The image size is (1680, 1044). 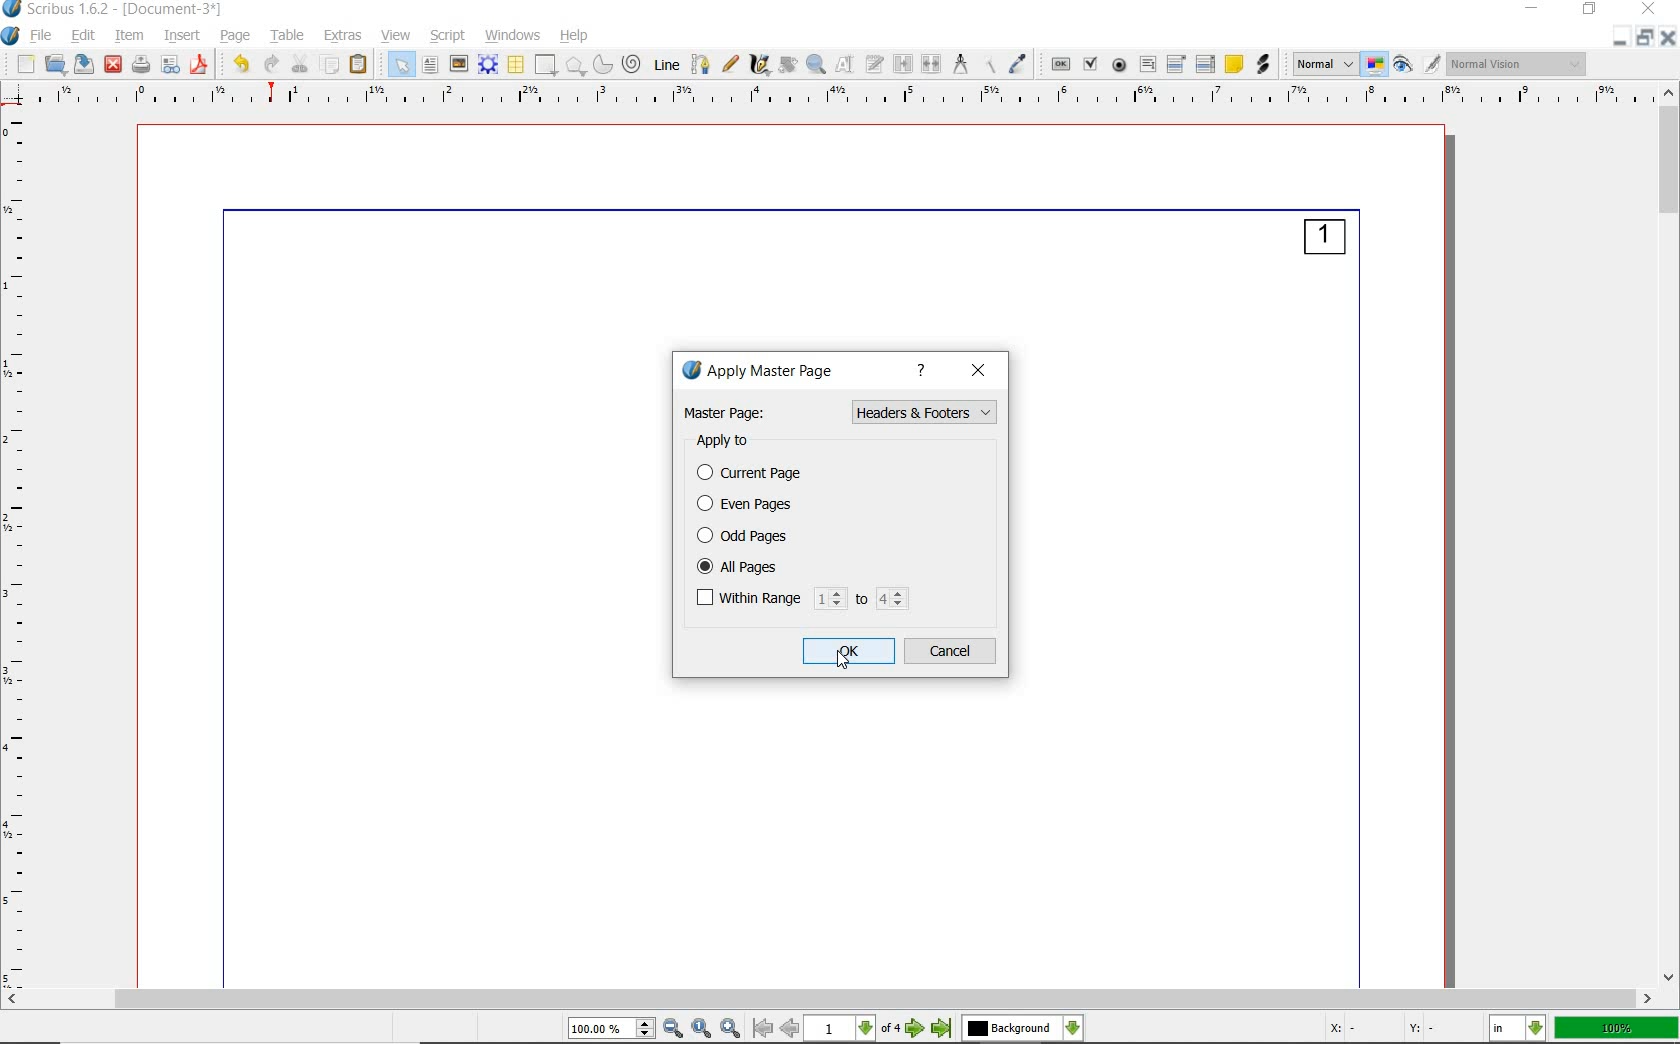 I want to click on link annotation, so click(x=1264, y=64).